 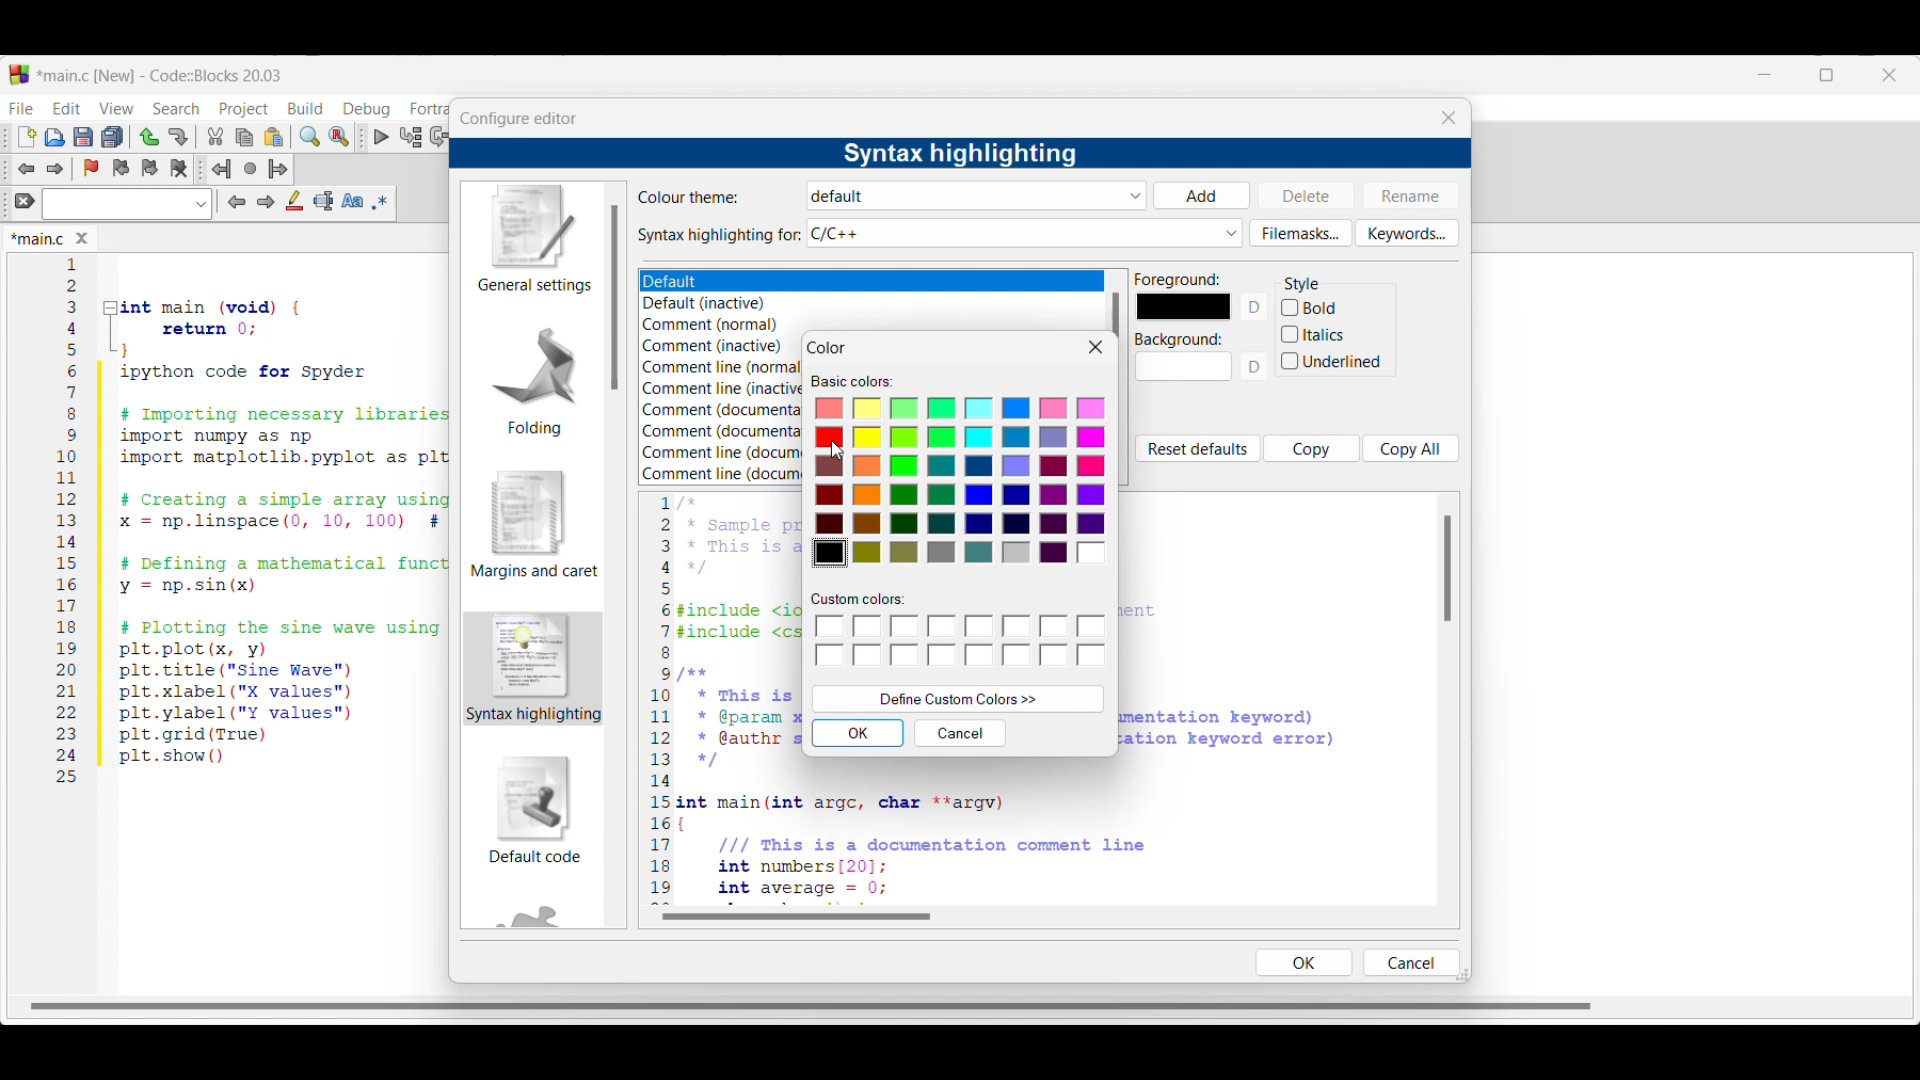 I want to click on Window title, so click(x=828, y=348).